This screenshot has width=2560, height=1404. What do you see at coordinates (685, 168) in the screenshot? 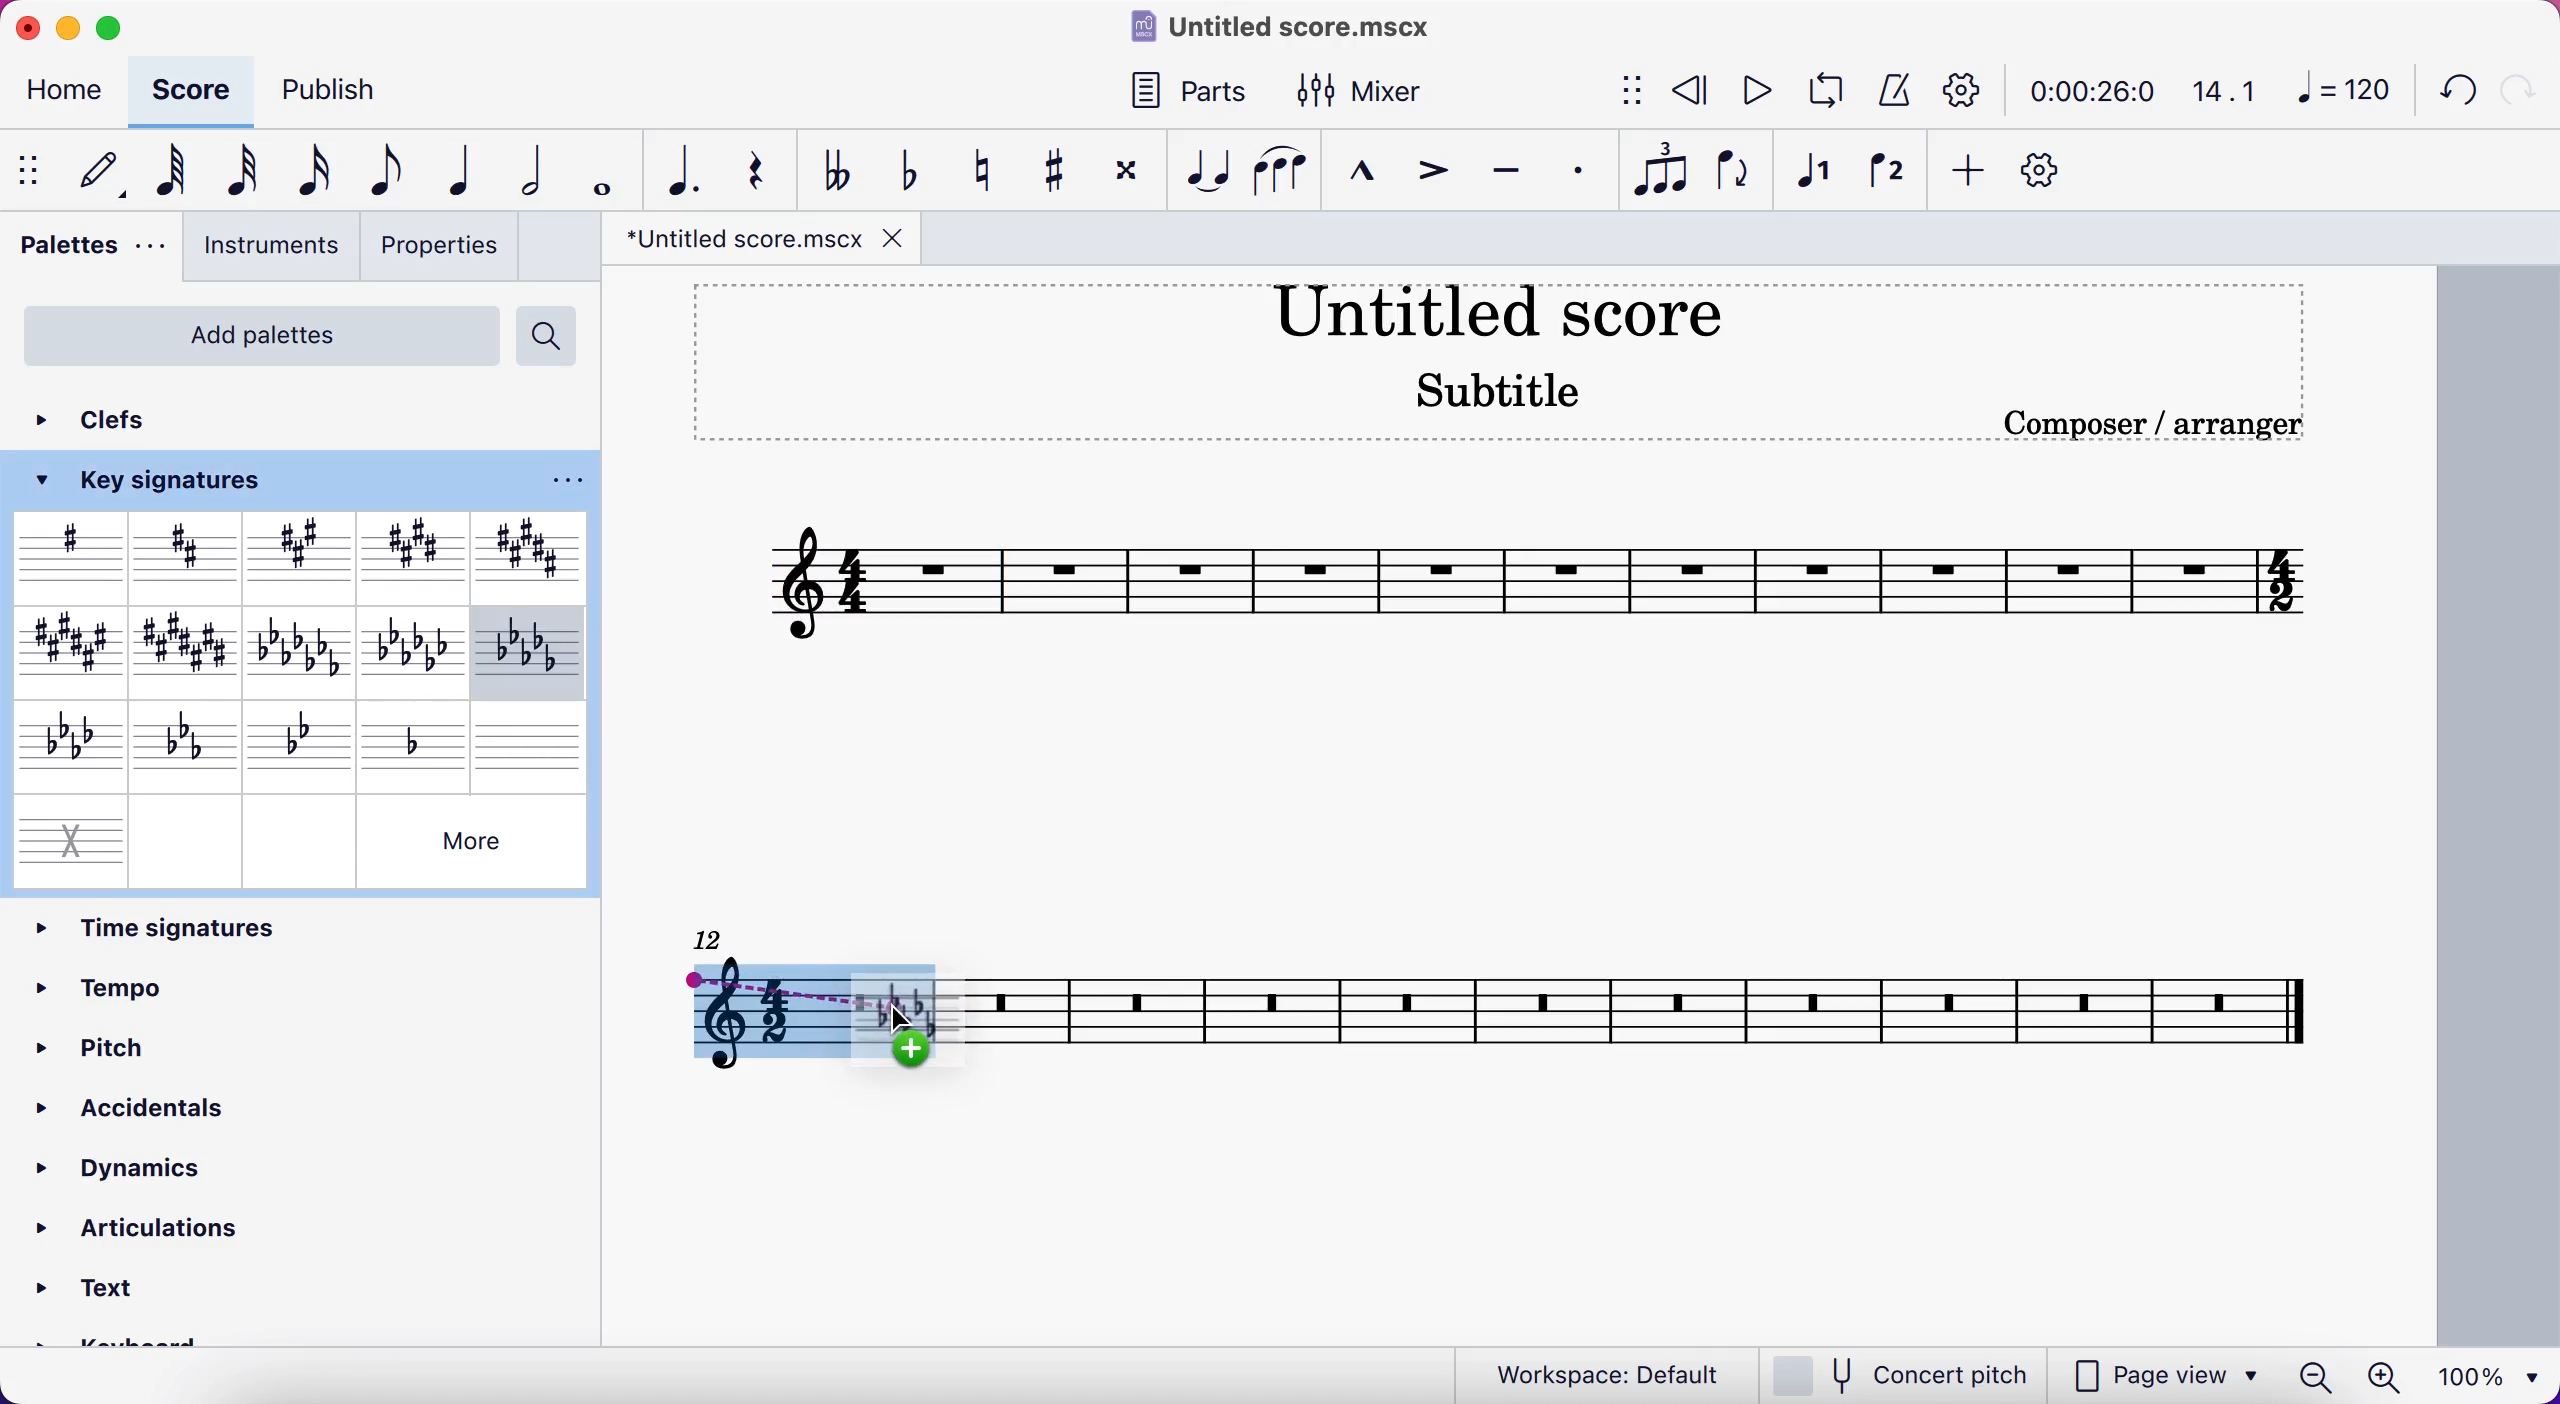
I see `augmentation note` at bounding box center [685, 168].